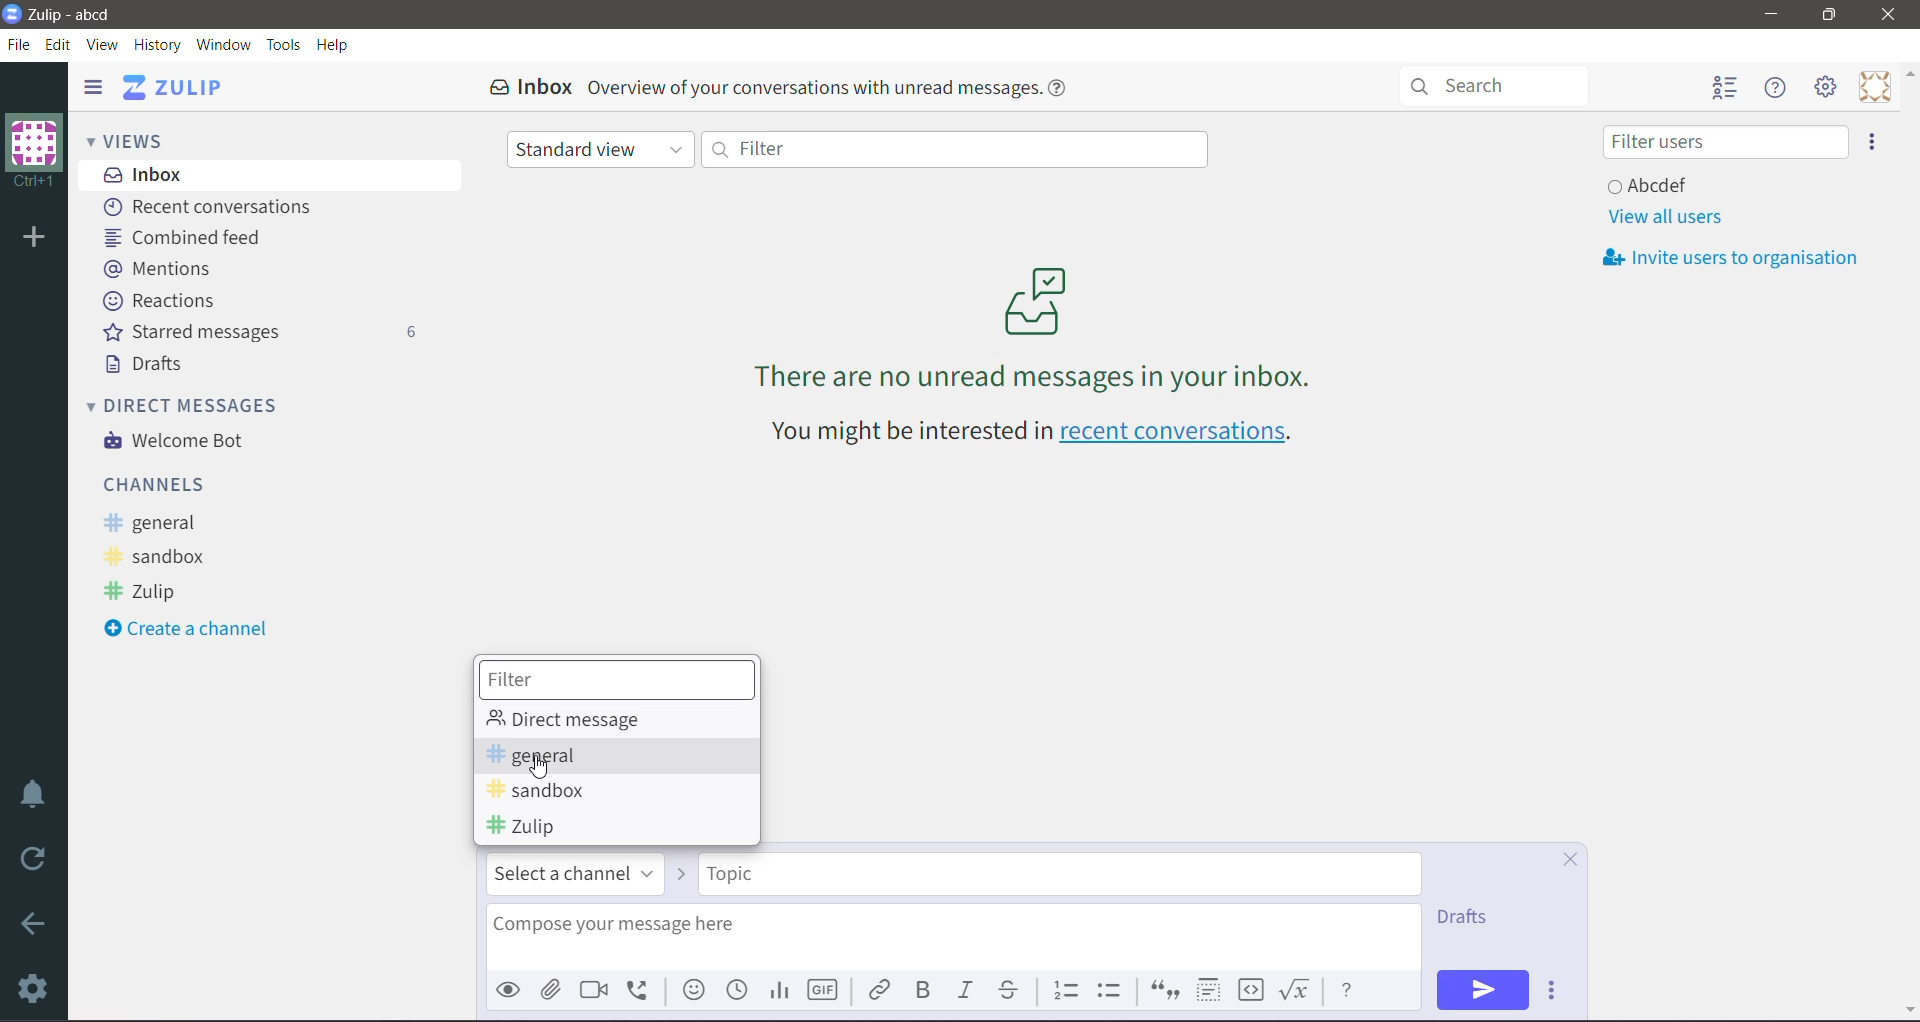  What do you see at coordinates (1347, 988) in the screenshot?
I see `Message Formatting` at bounding box center [1347, 988].